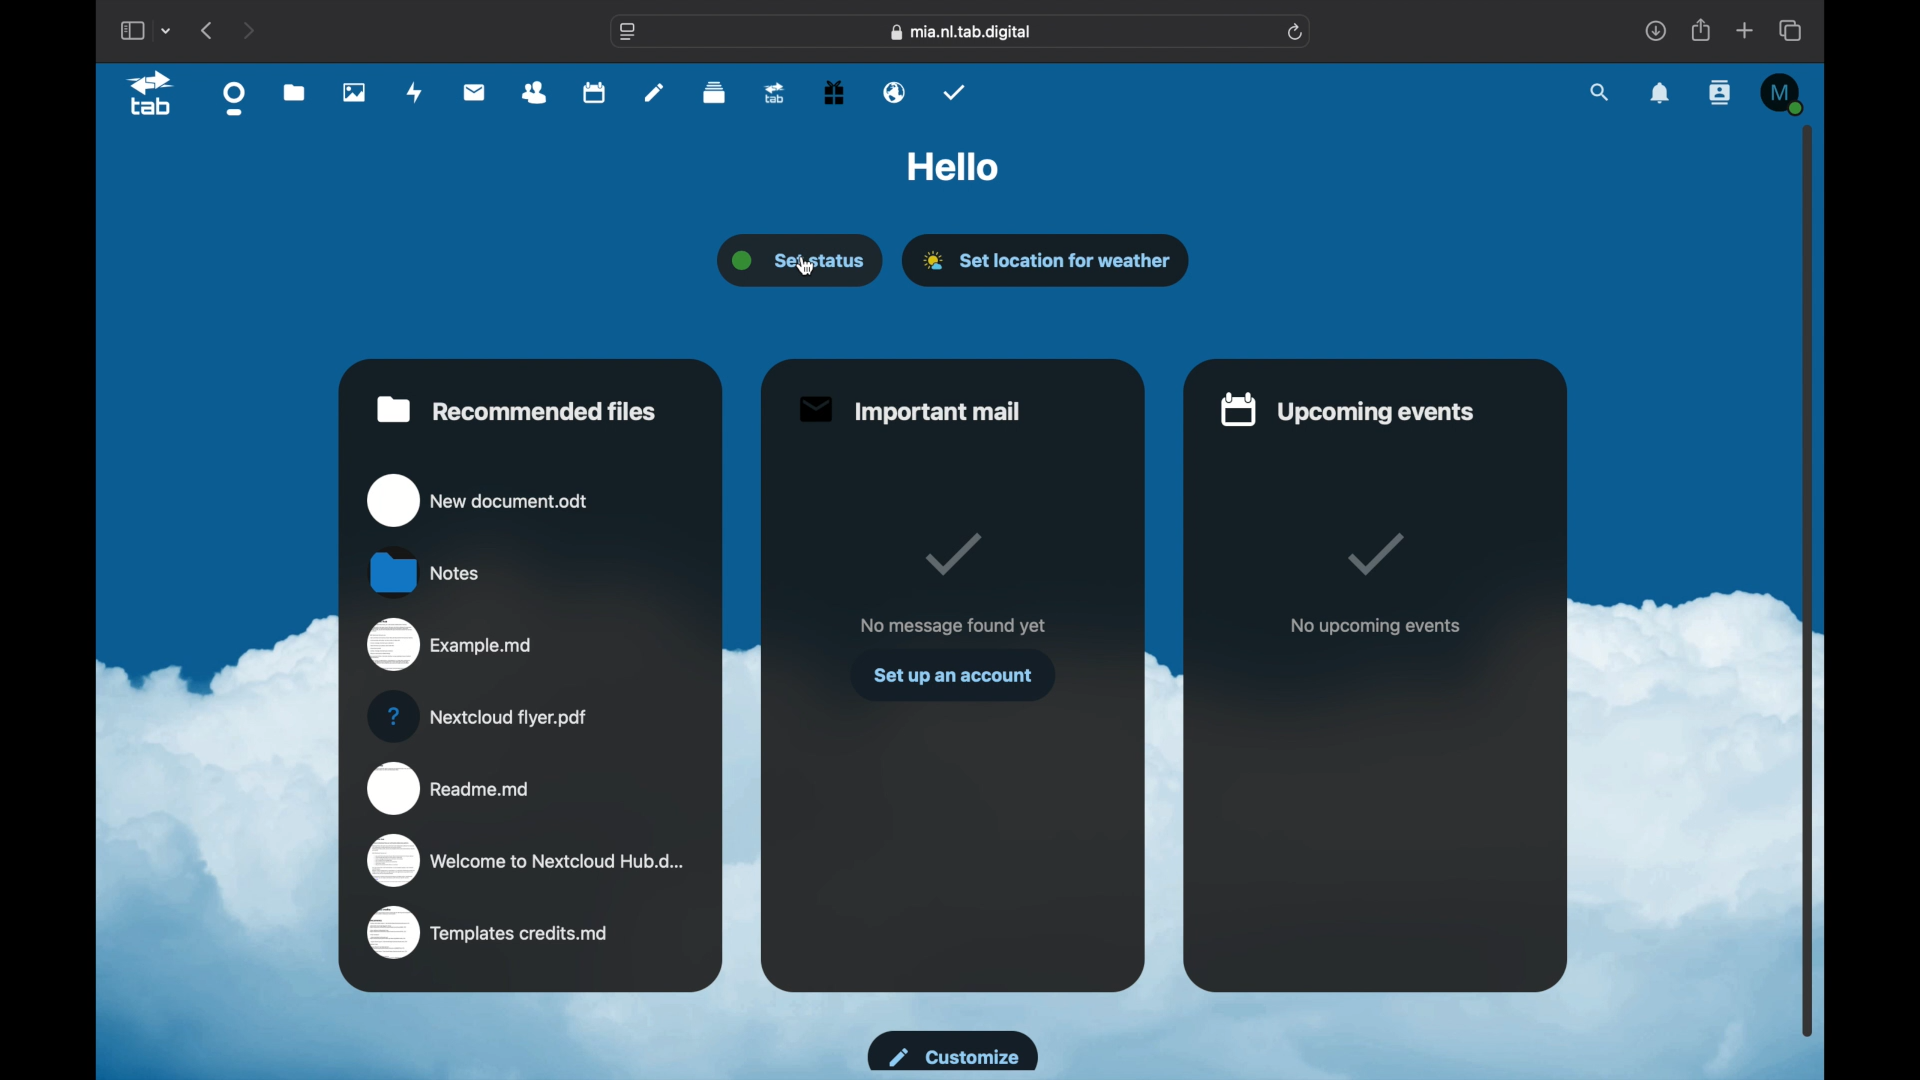  Describe the element at coordinates (131, 30) in the screenshot. I see `show sidebar` at that location.